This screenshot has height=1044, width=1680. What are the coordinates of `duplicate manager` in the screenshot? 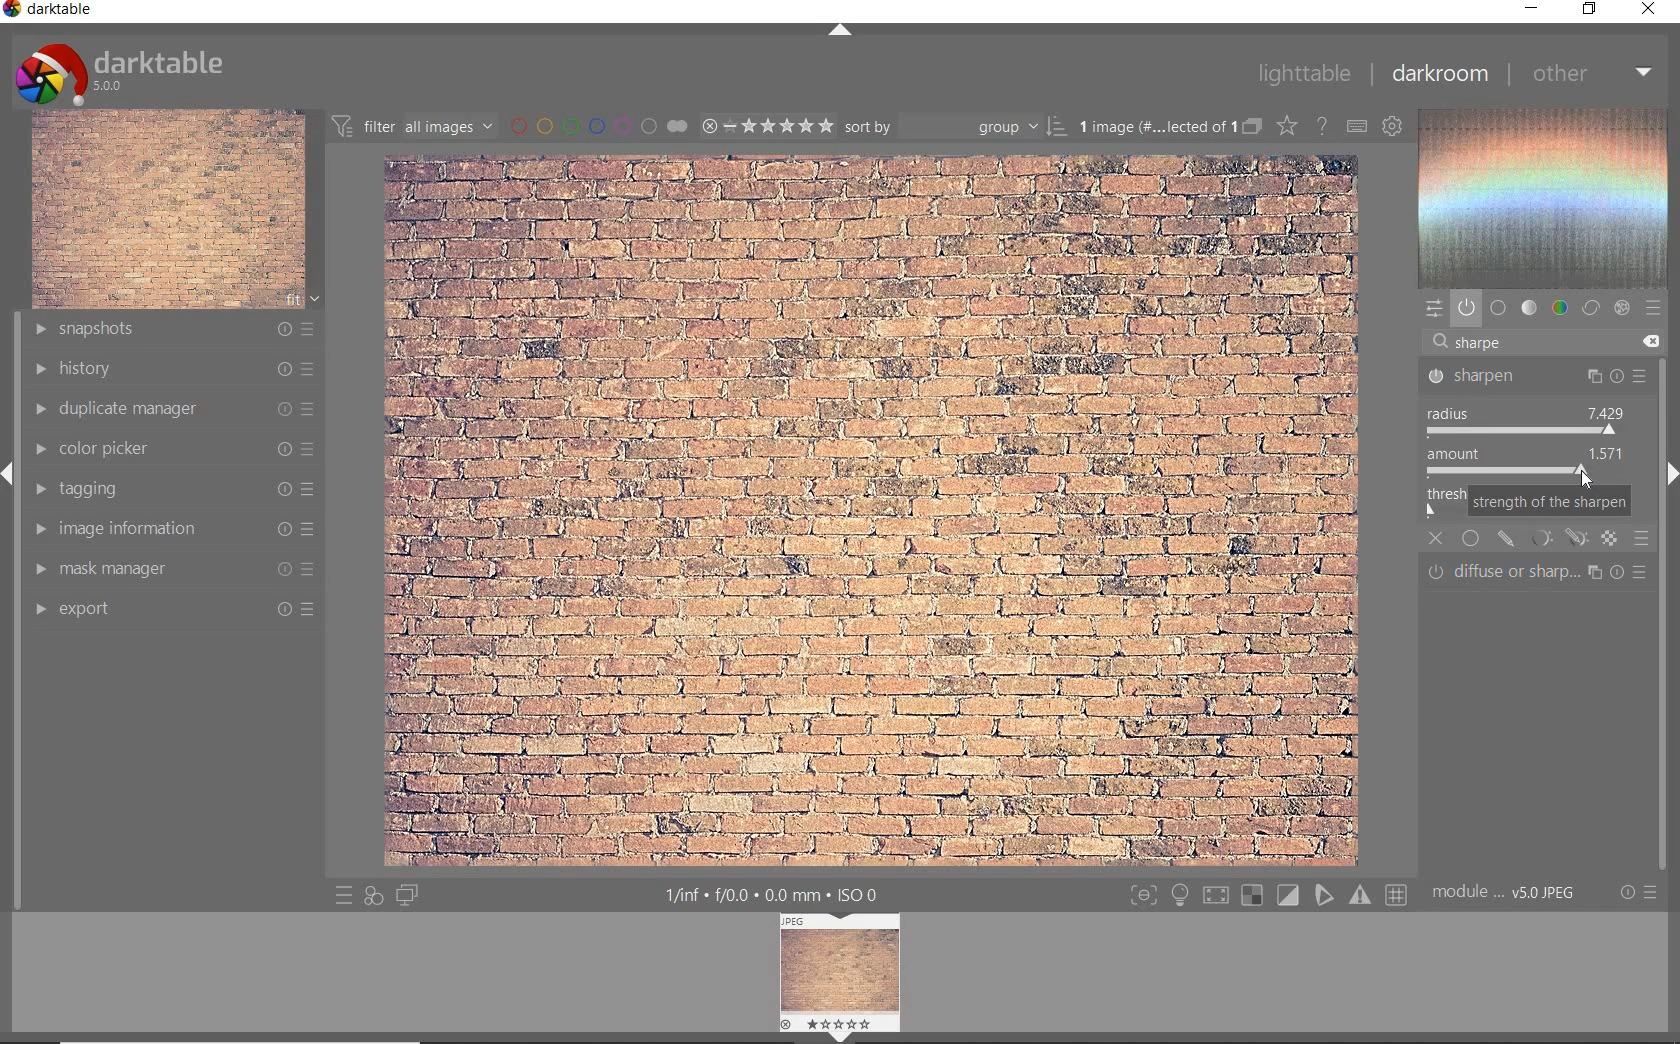 It's located at (176, 411).